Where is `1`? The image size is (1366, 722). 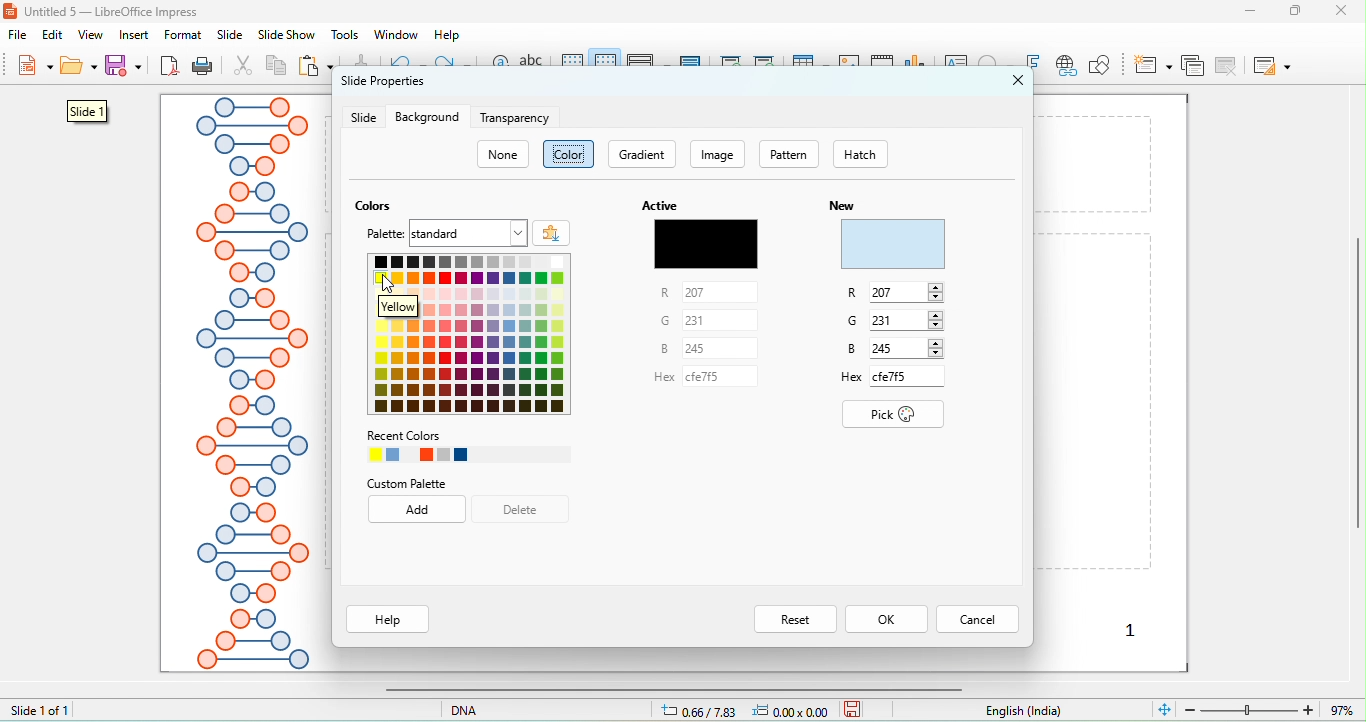
1 is located at coordinates (1134, 629).